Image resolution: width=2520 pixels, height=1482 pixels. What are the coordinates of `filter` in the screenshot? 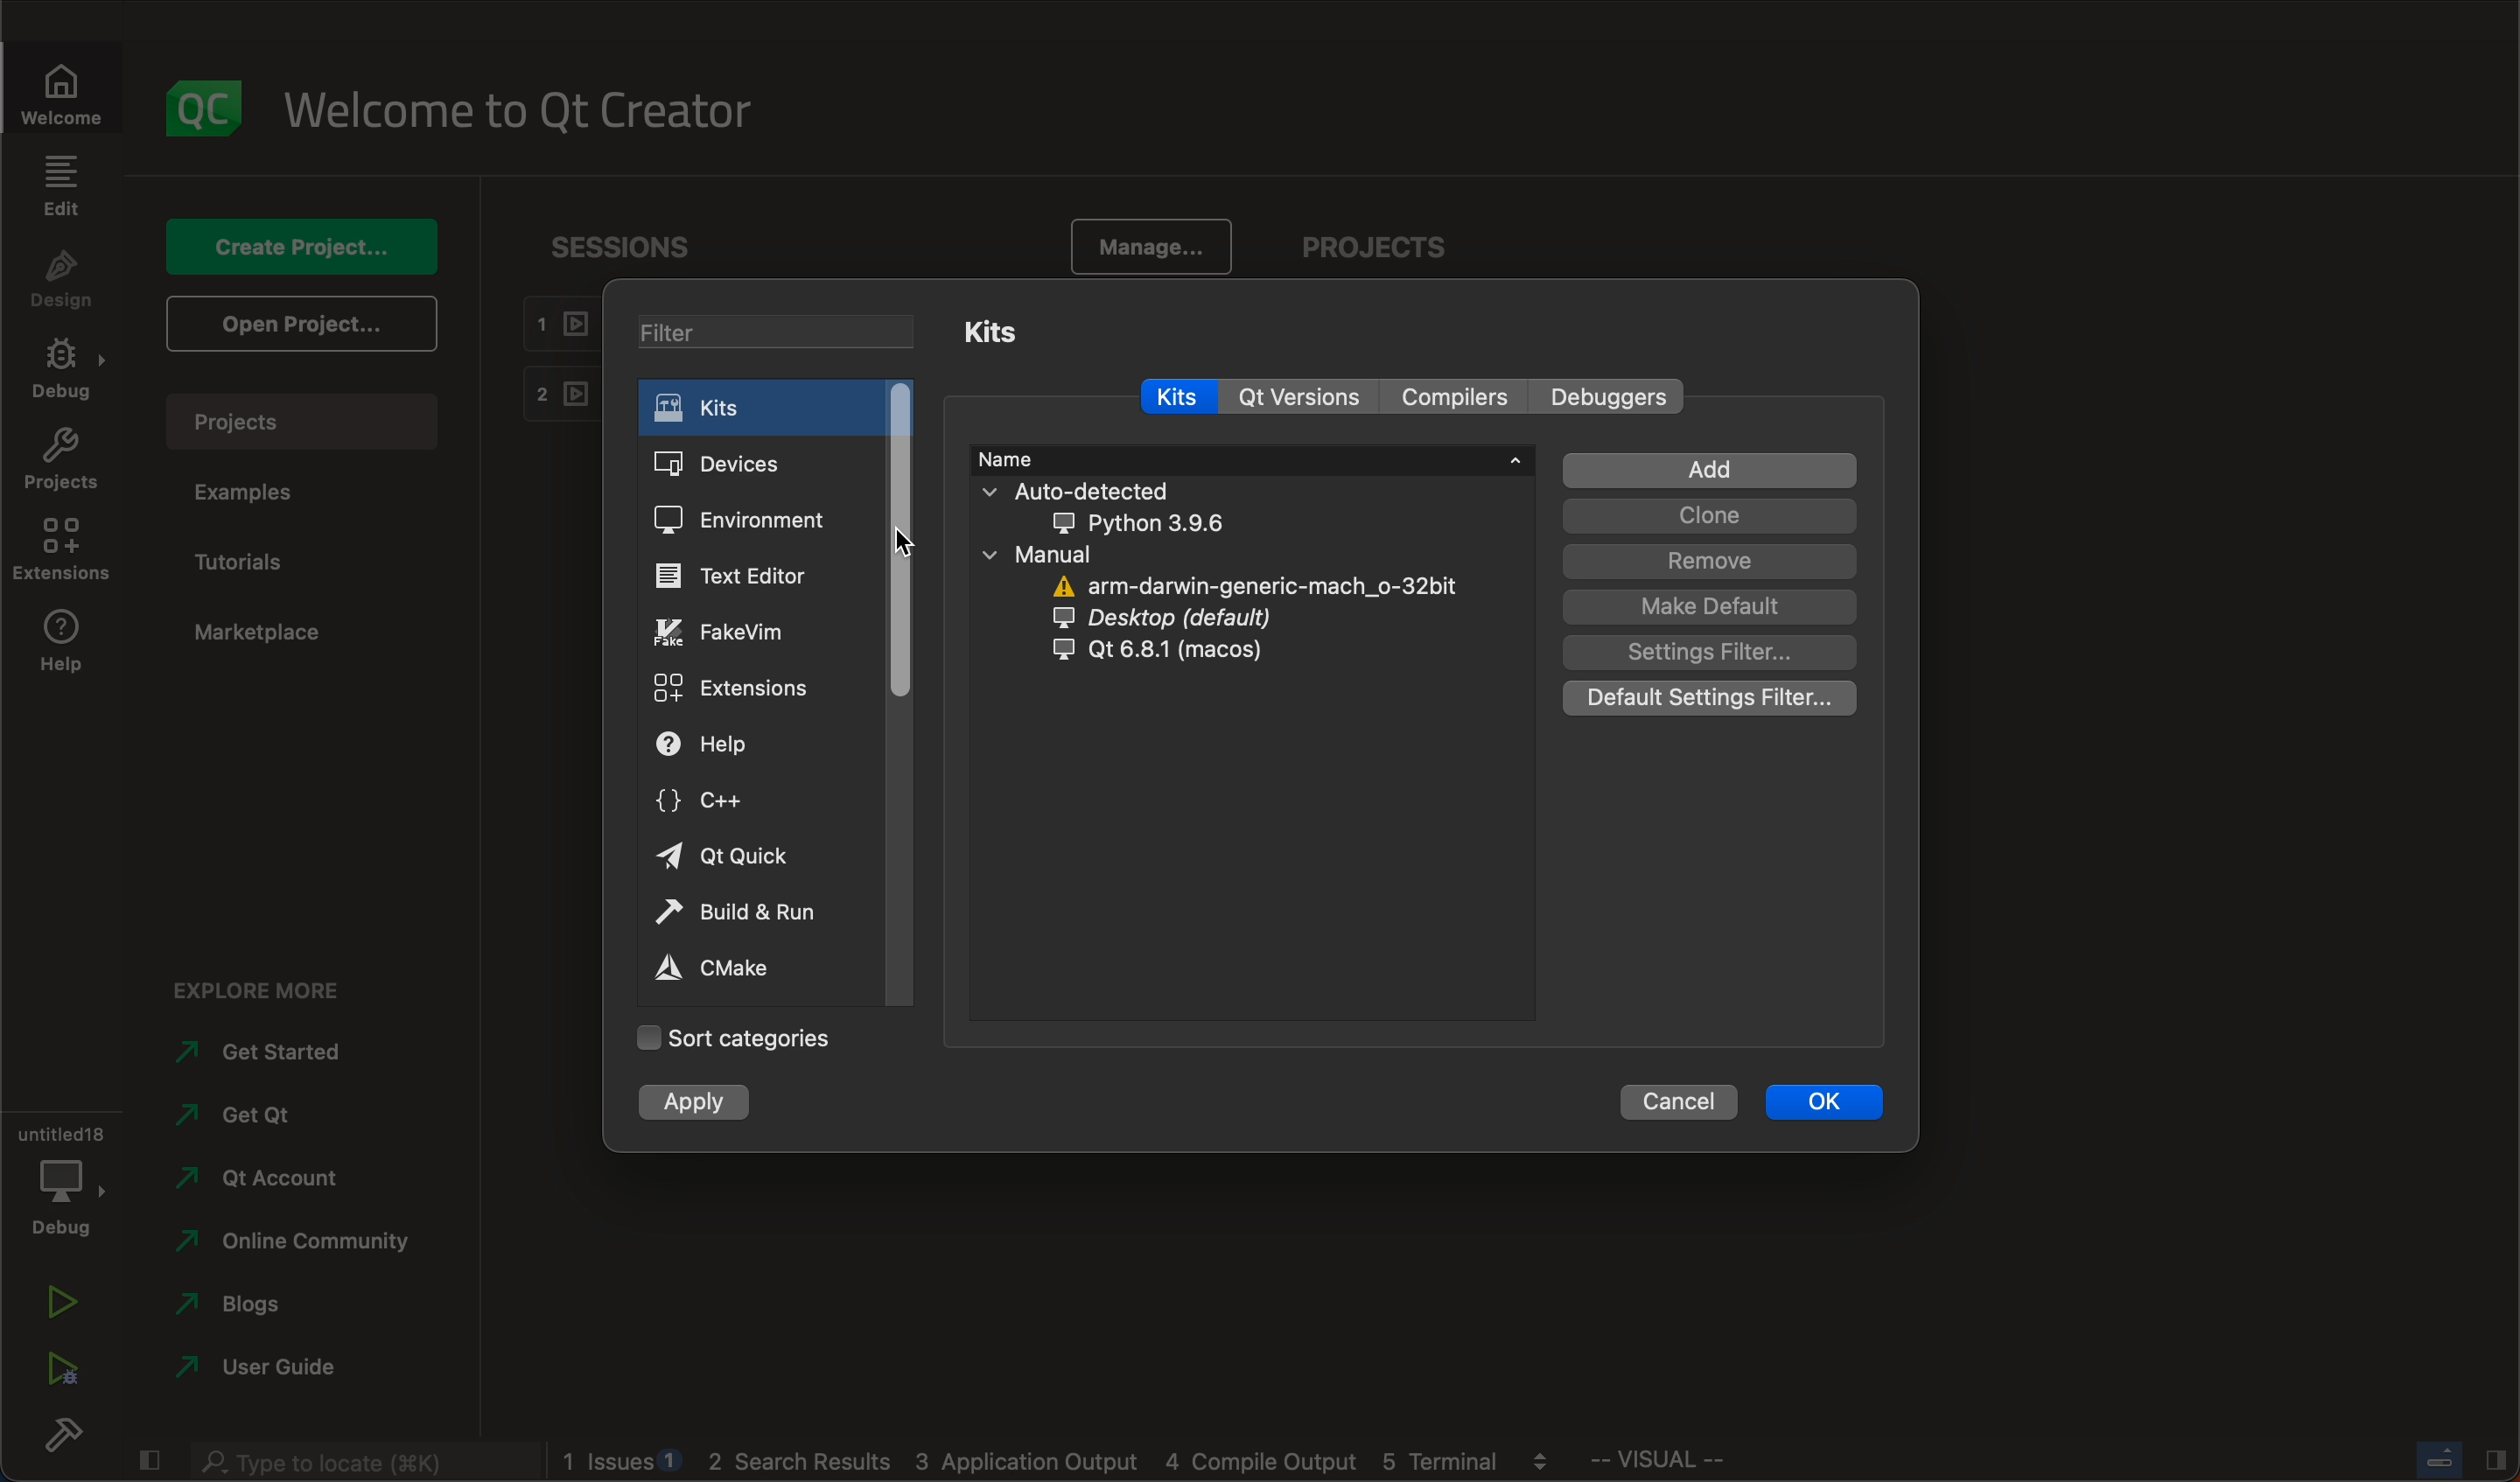 It's located at (756, 327).